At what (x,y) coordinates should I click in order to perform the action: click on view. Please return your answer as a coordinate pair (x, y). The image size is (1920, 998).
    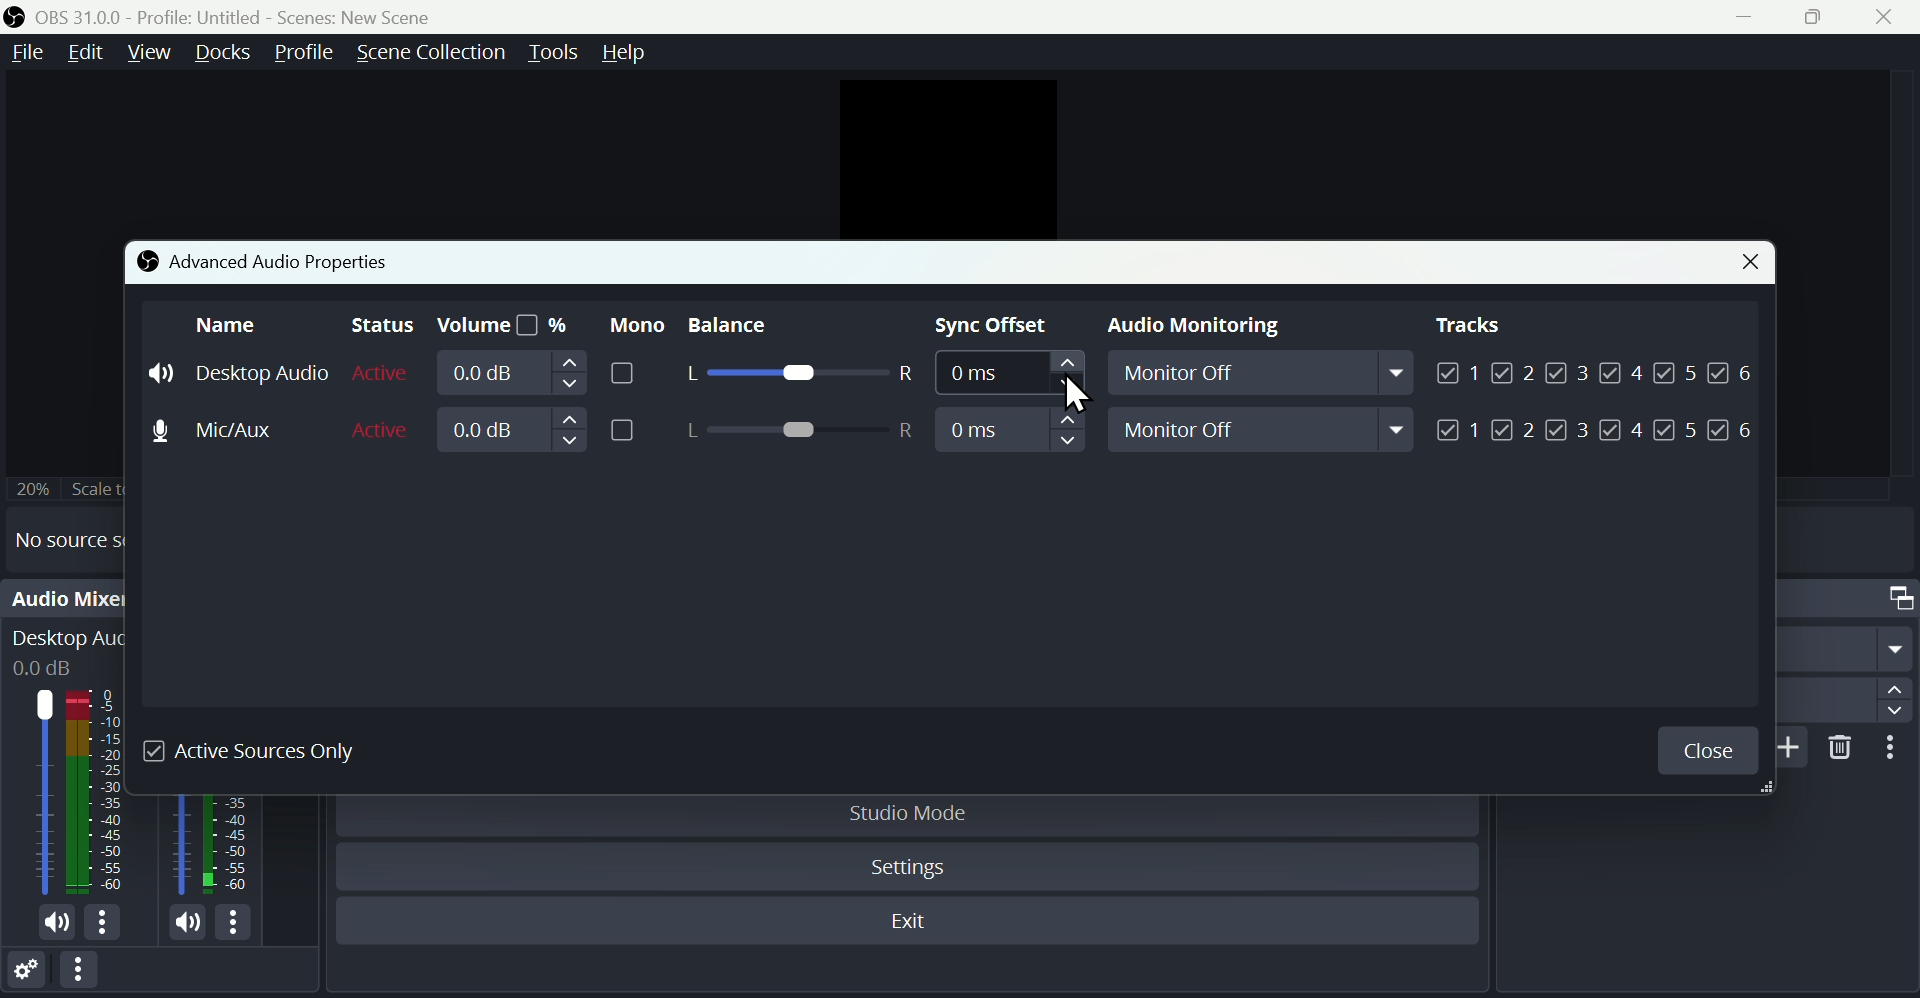
    Looking at the image, I should click on (148, 51).